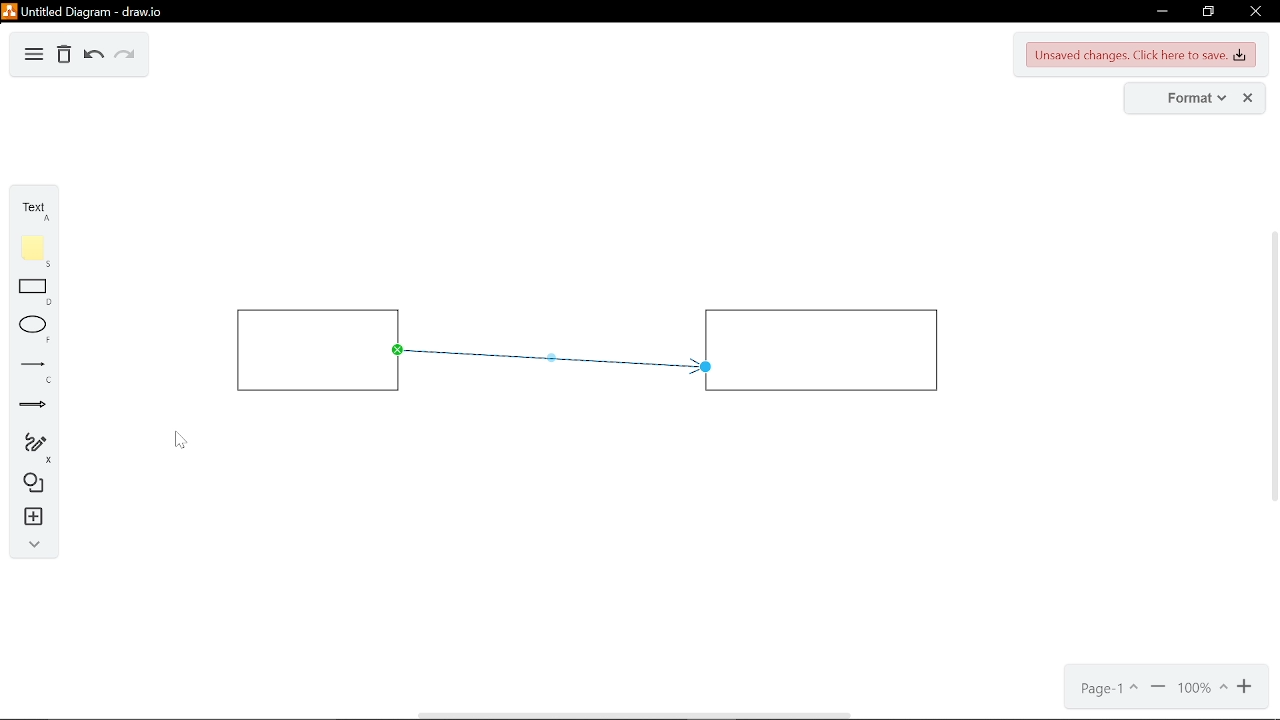 Image resolution: width=1280 pixels, height=720 pixels. I want to click on rectangle 2, so click(822, 350).